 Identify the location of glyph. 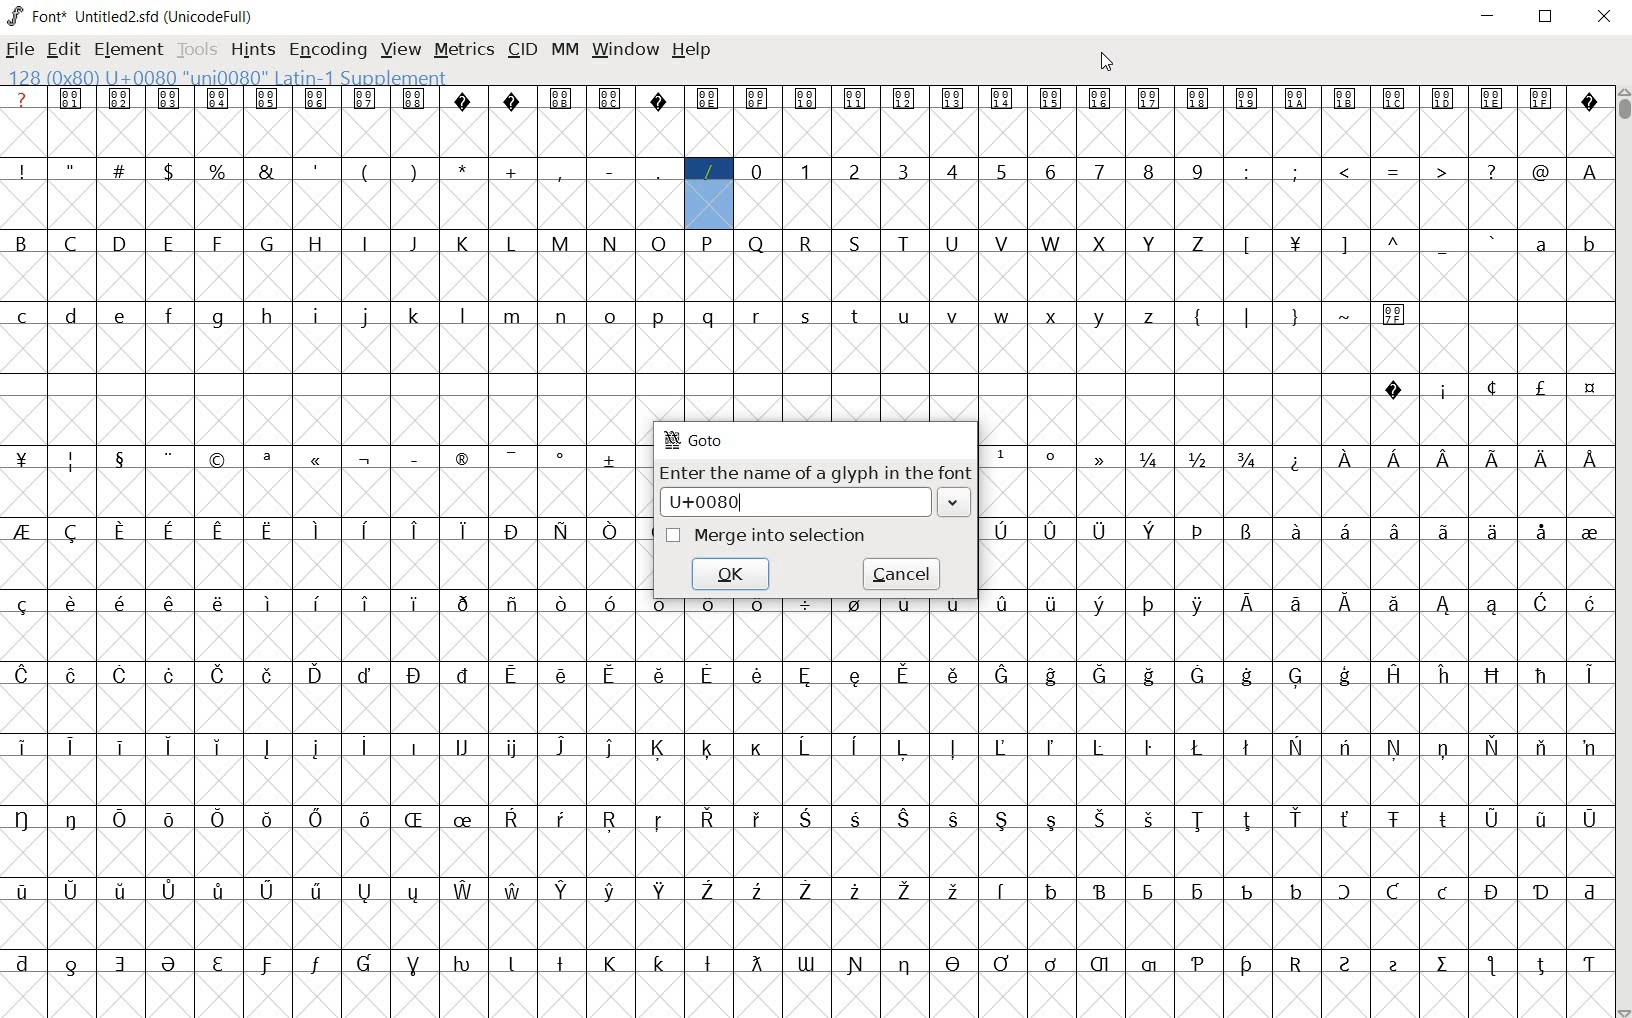
(903, 243).